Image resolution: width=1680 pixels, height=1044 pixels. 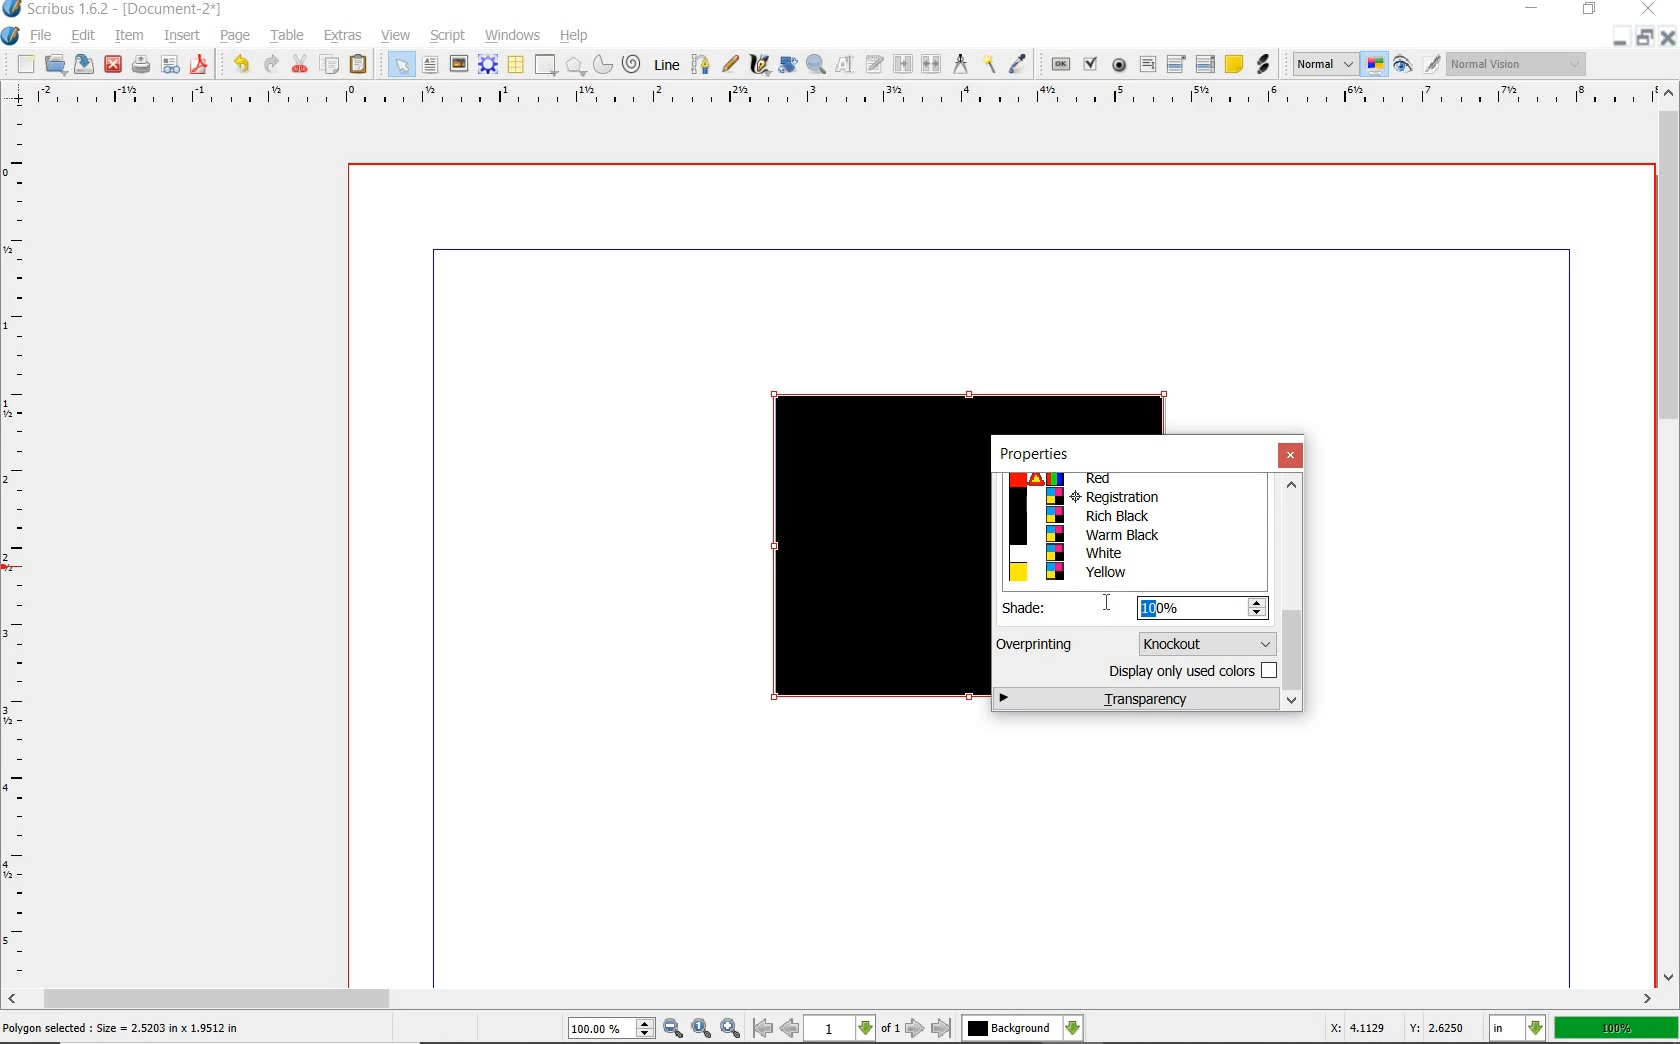 What do you see at coordinates (843, 65) in the screenshot?
I see `edit content of frame` at bounding box center [843, 65].